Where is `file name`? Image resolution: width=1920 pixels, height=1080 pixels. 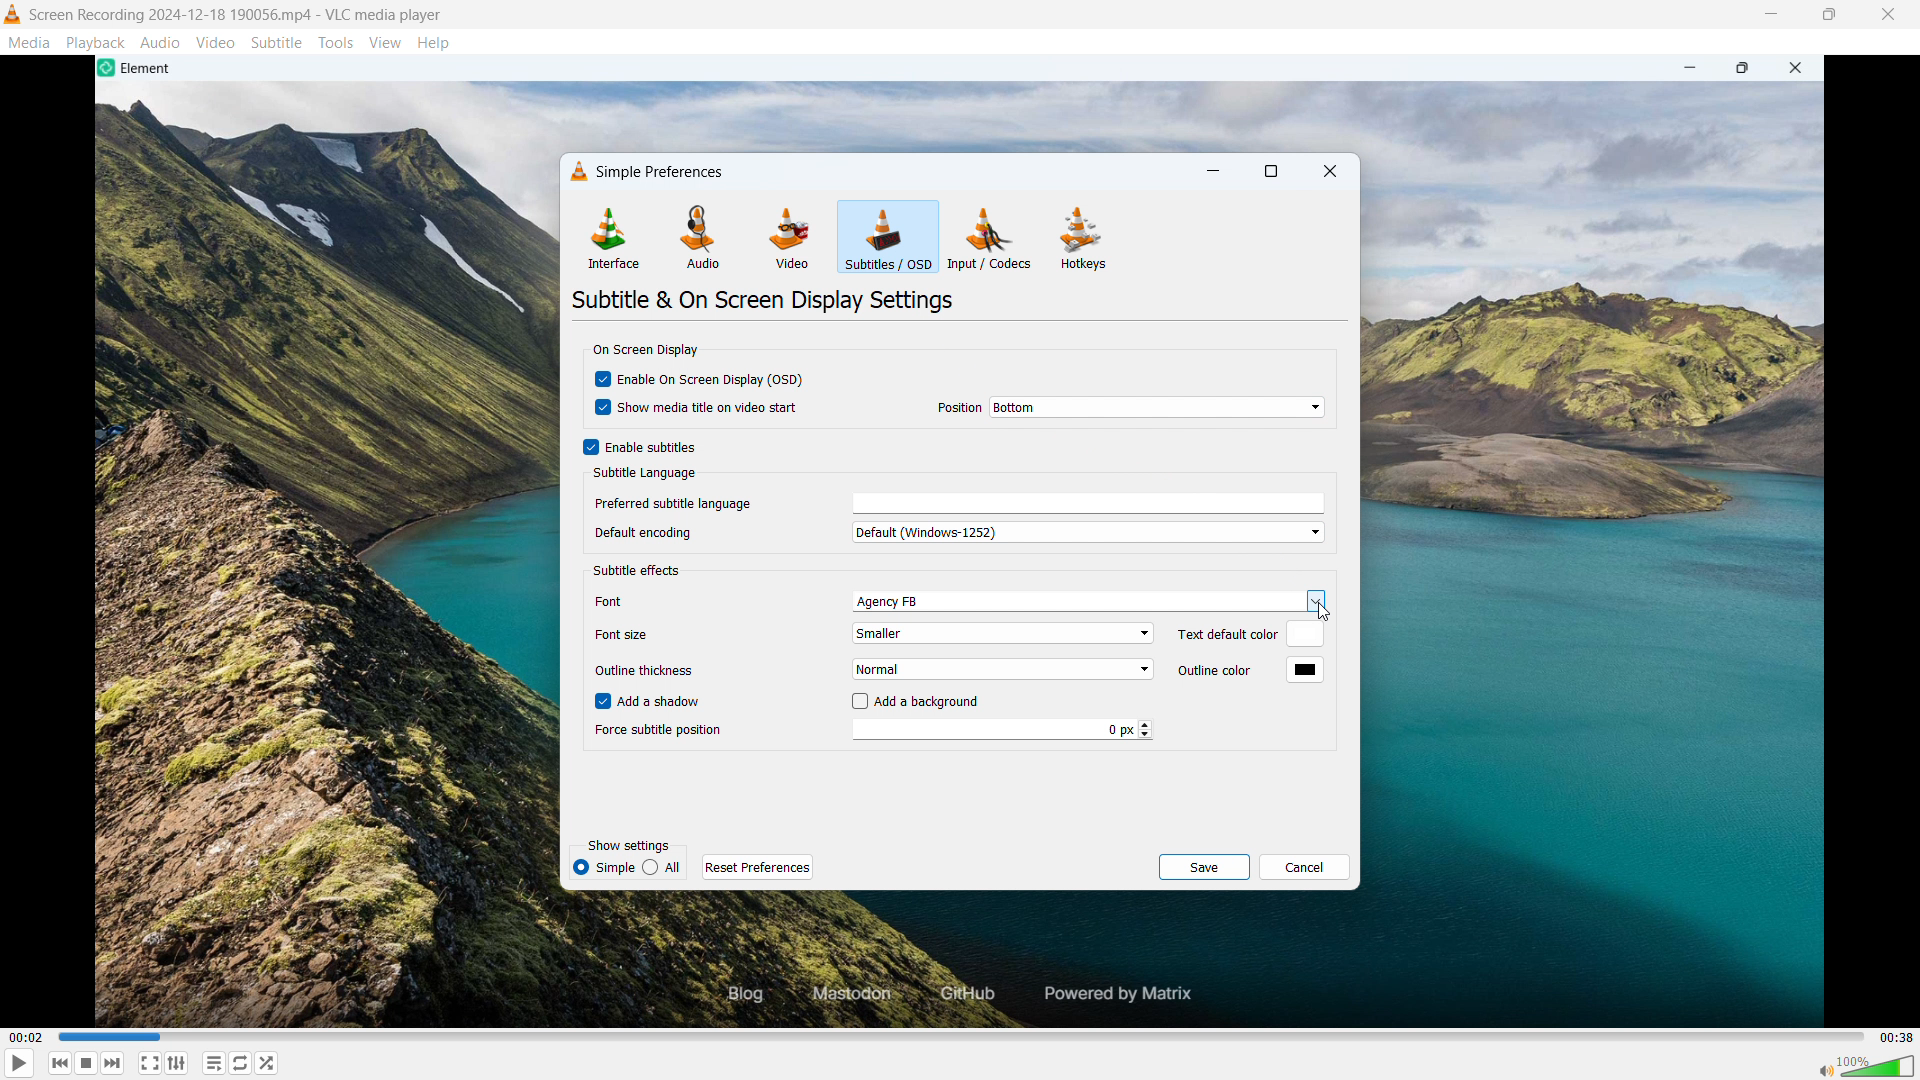
file name is located at coordinates (236, 16).